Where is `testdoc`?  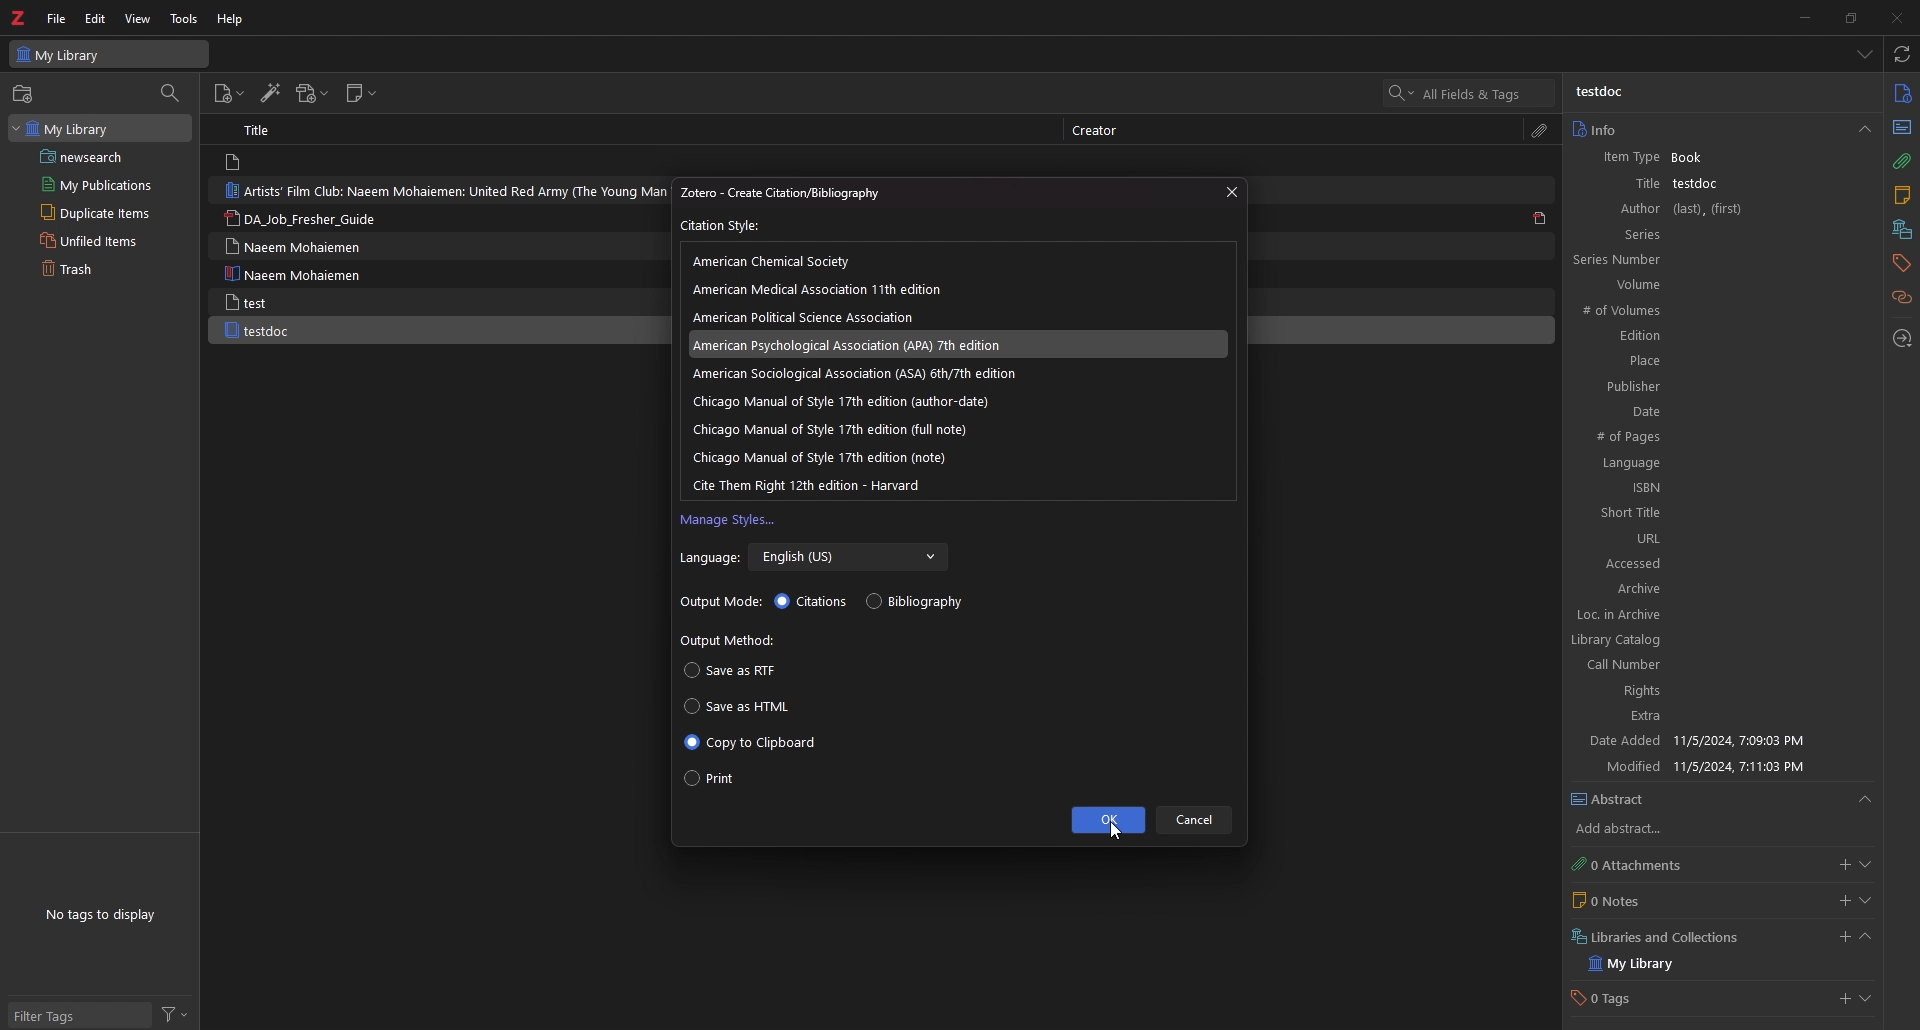 testdoc is located at coordinates (1699, 183).